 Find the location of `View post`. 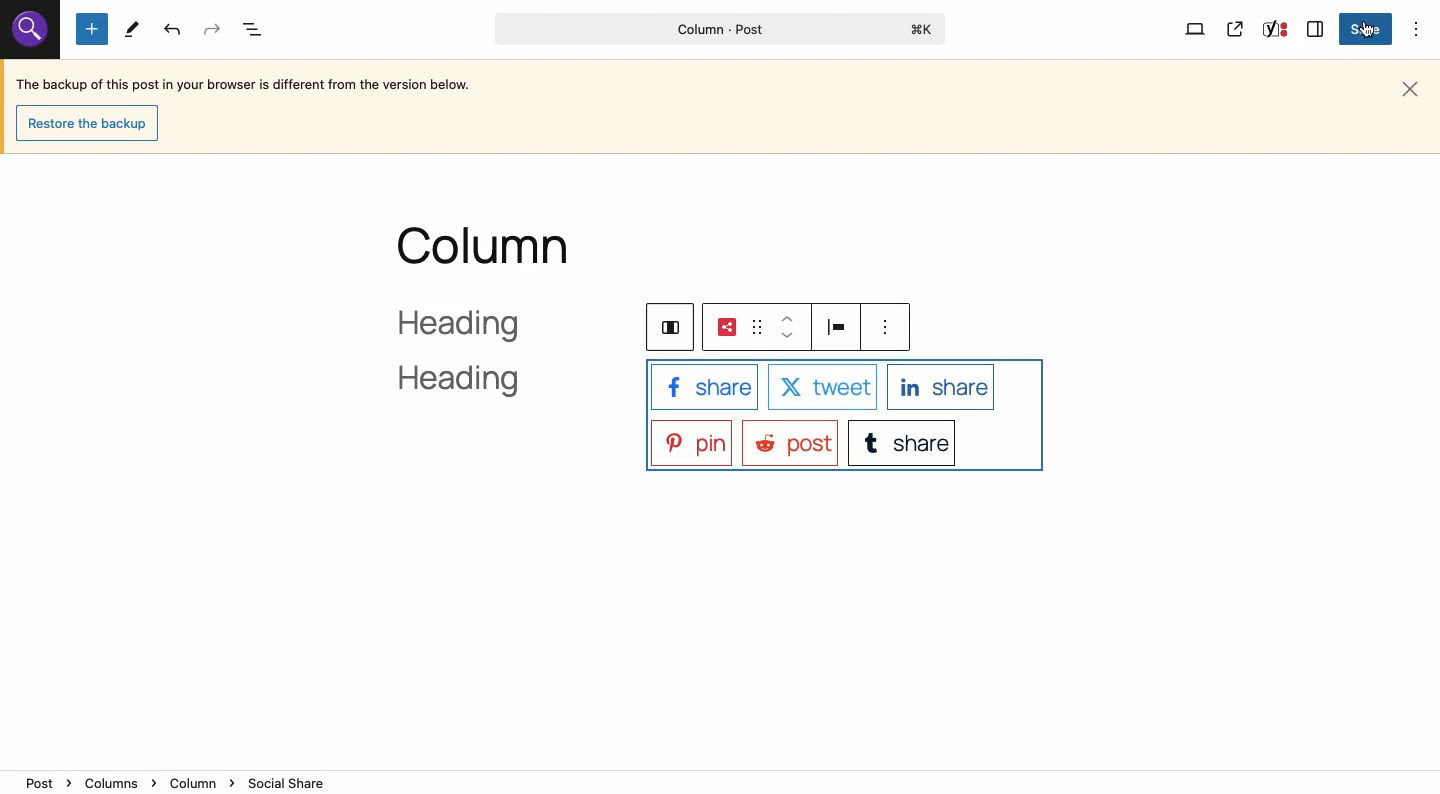

View post is located at coordinates (1236, 29).